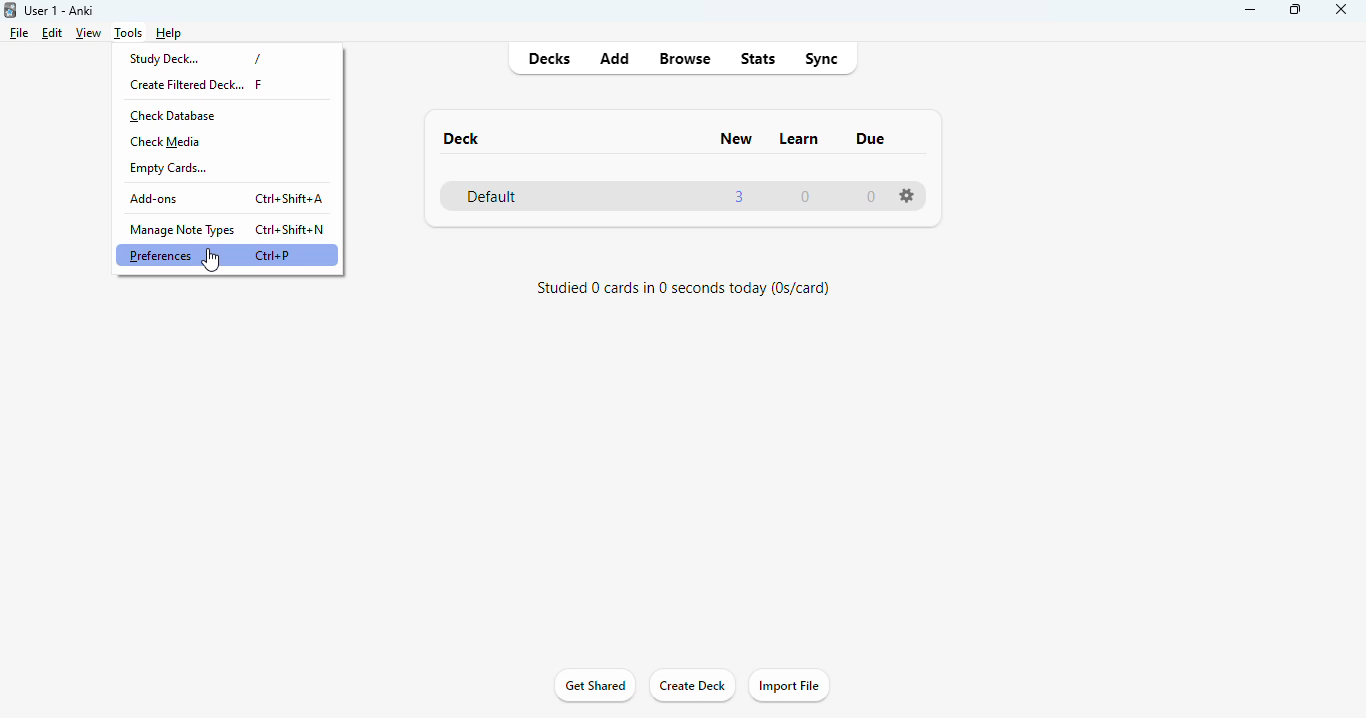  Describe the element at coordinates (820, 60) in the screenshot. I see `sync` at that location.